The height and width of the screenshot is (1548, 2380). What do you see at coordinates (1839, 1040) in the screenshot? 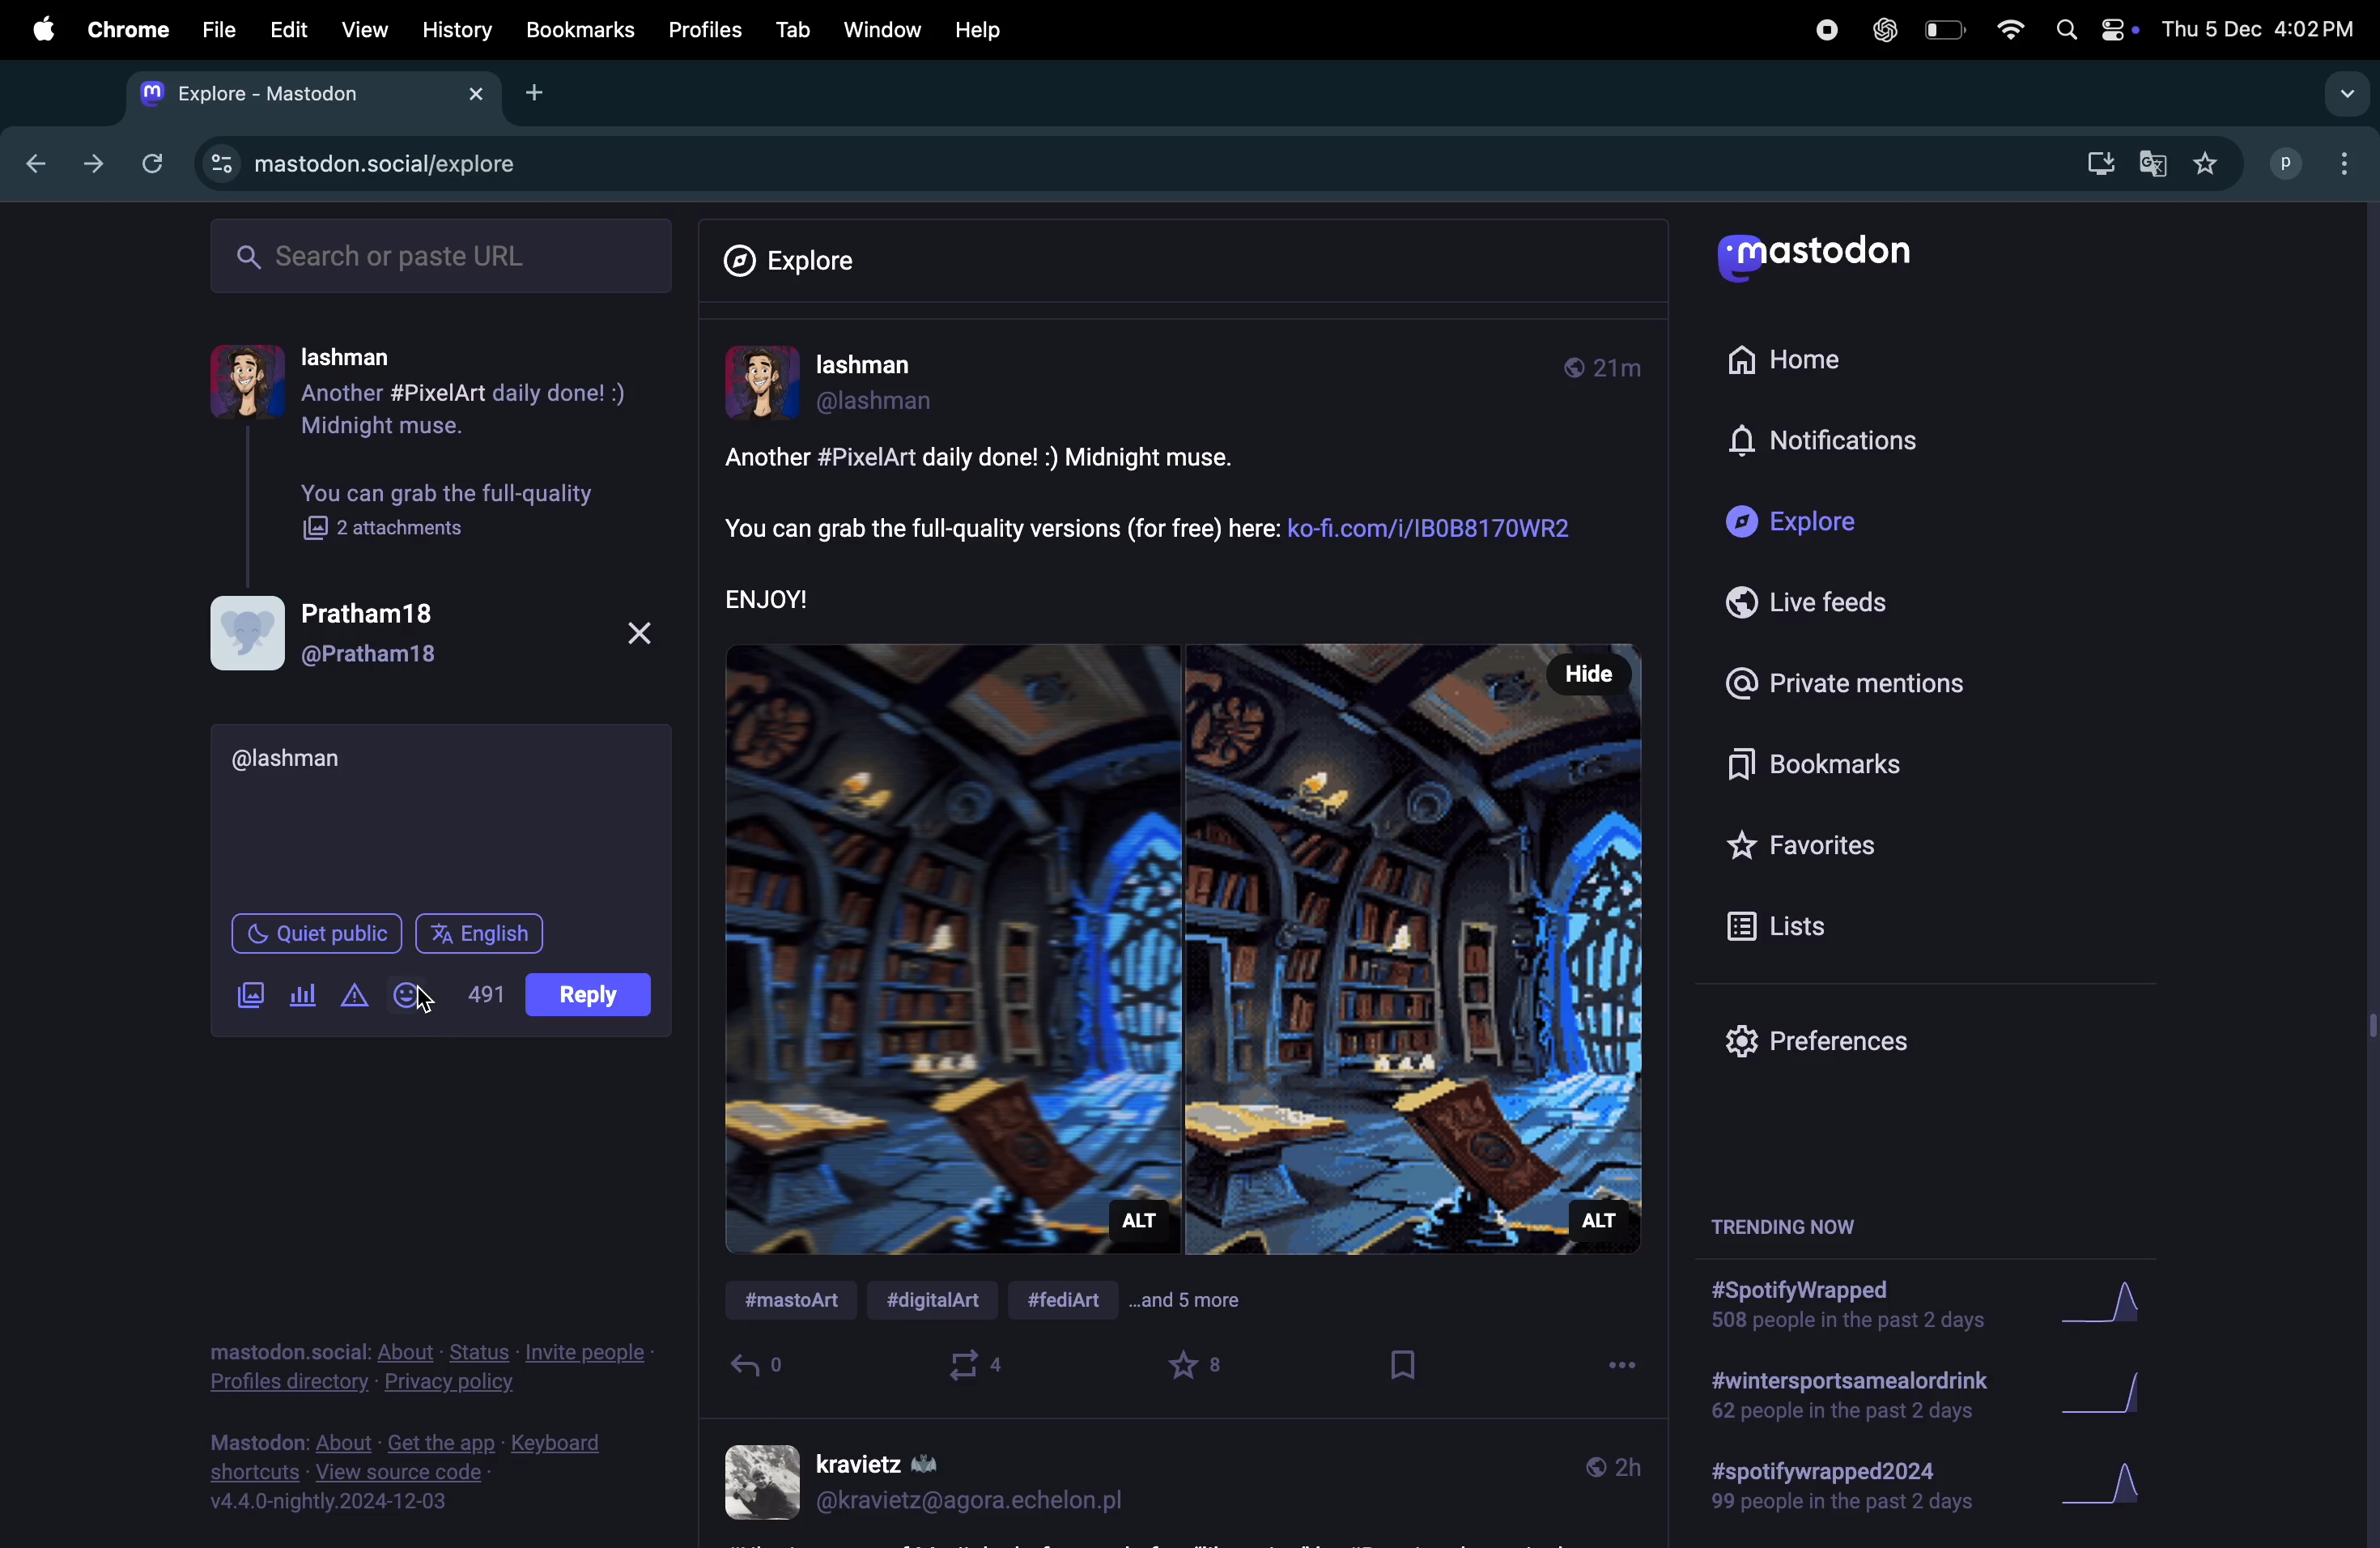
I see `prefrences` at bounding box center [1839, 1040].